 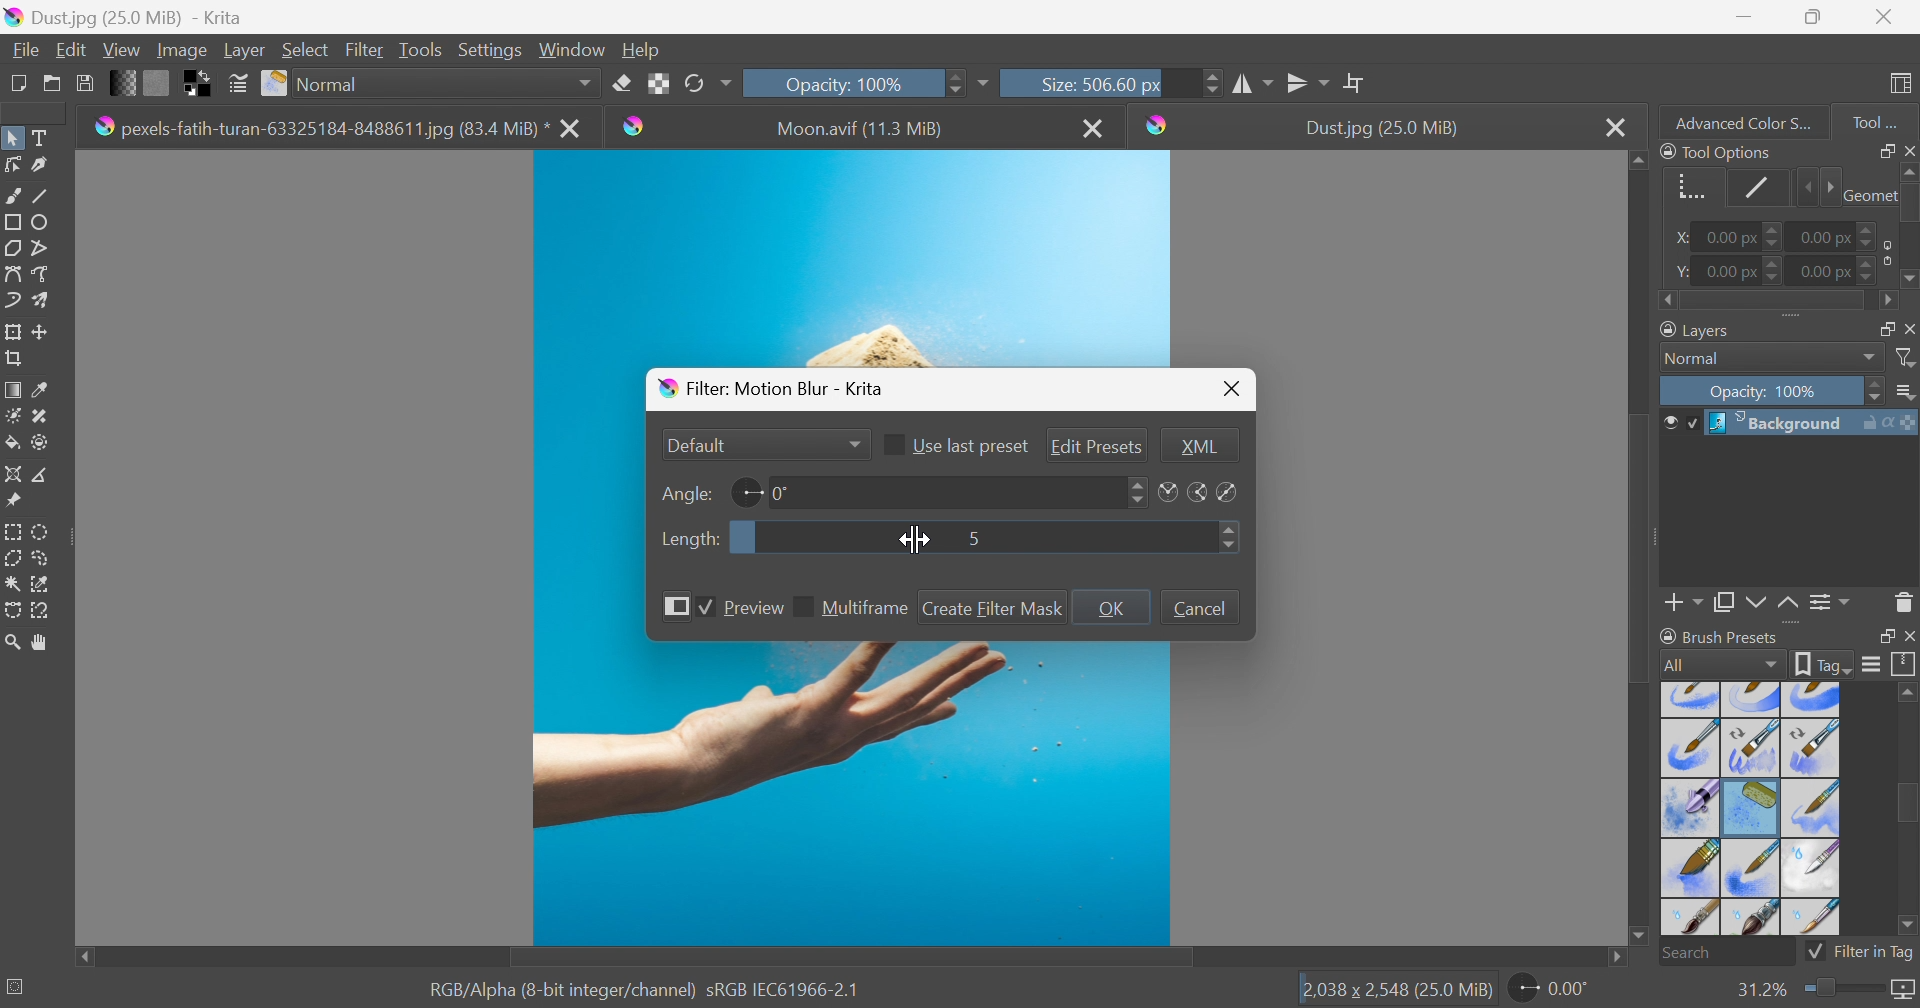 What do you see at coordinates (14, 584) in the screenshot?
I see `Bezier curve selection tool` at bounding box center [14, 584].